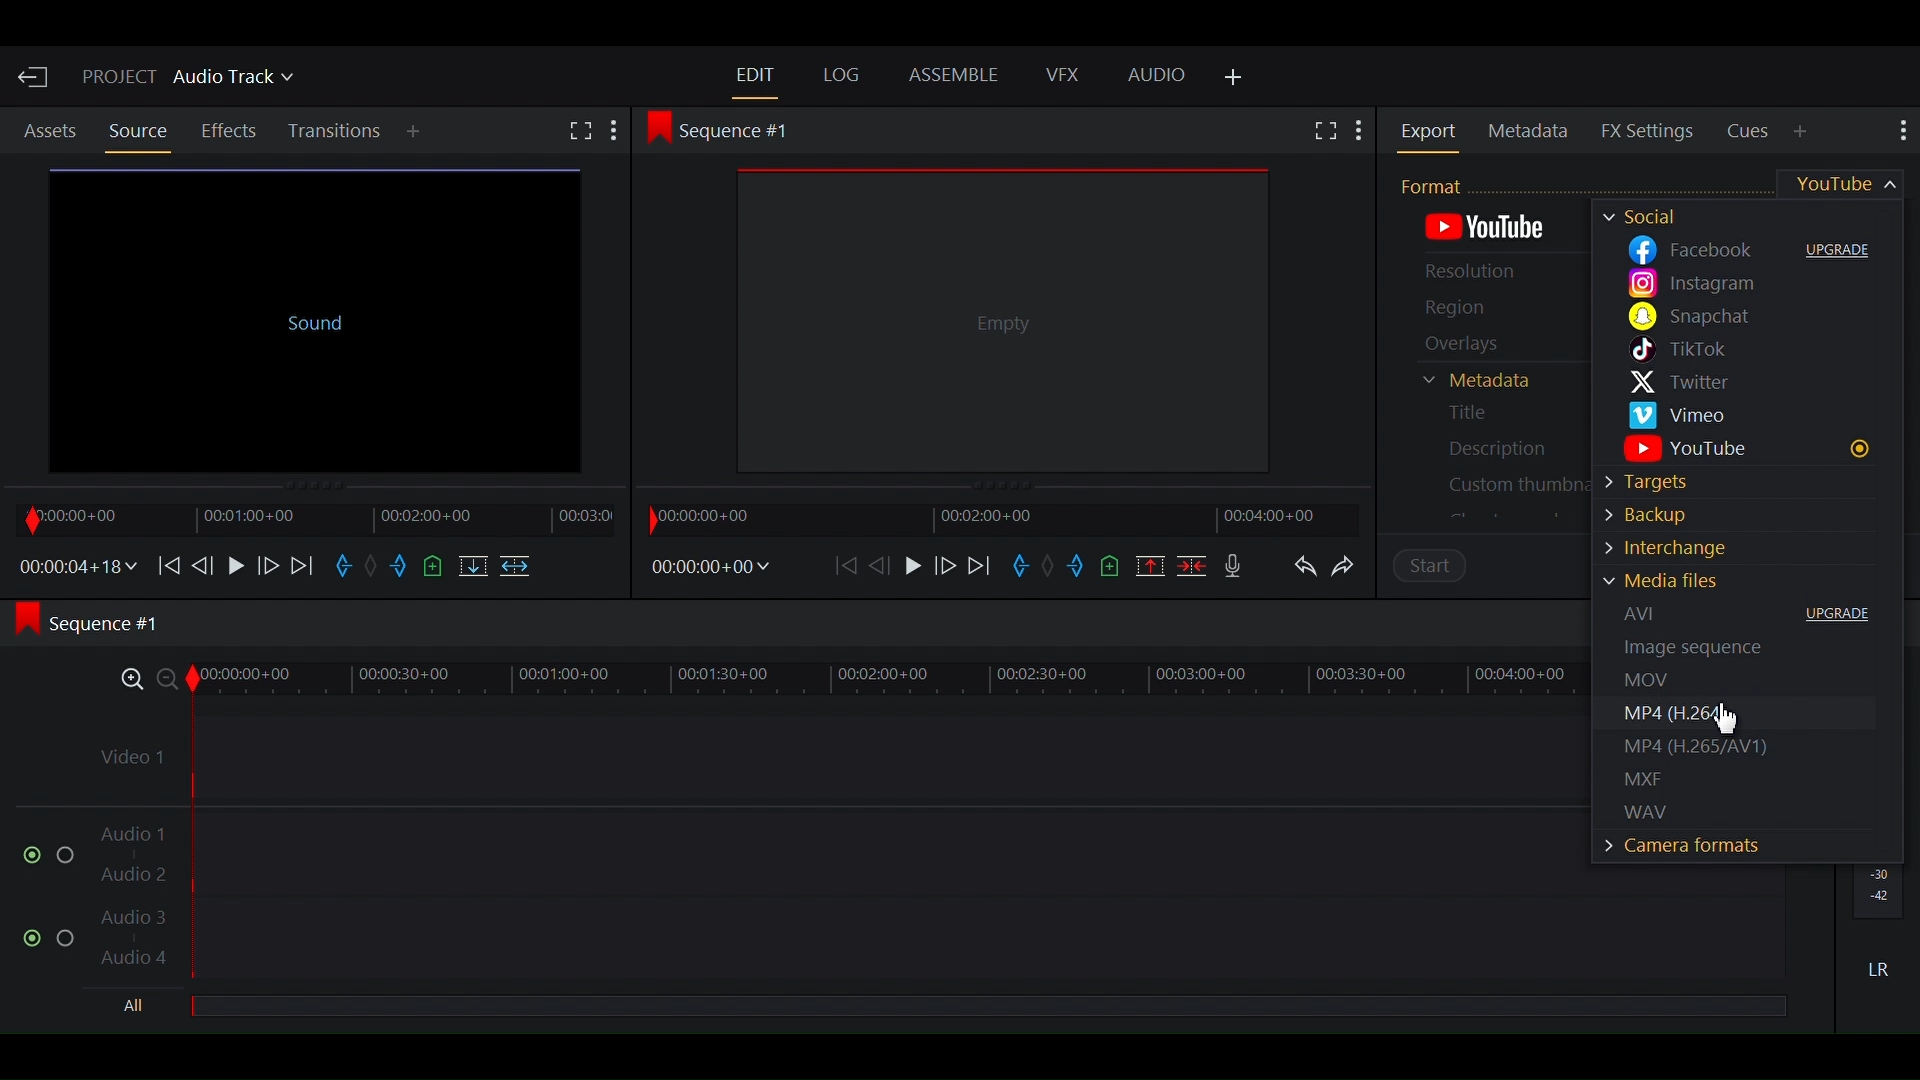 Image resolution: width=1920 pixels, height=1080 pixels. Describe the element at coordinates (1751, 386) in the screenshot. I see `Twitter` at that location.